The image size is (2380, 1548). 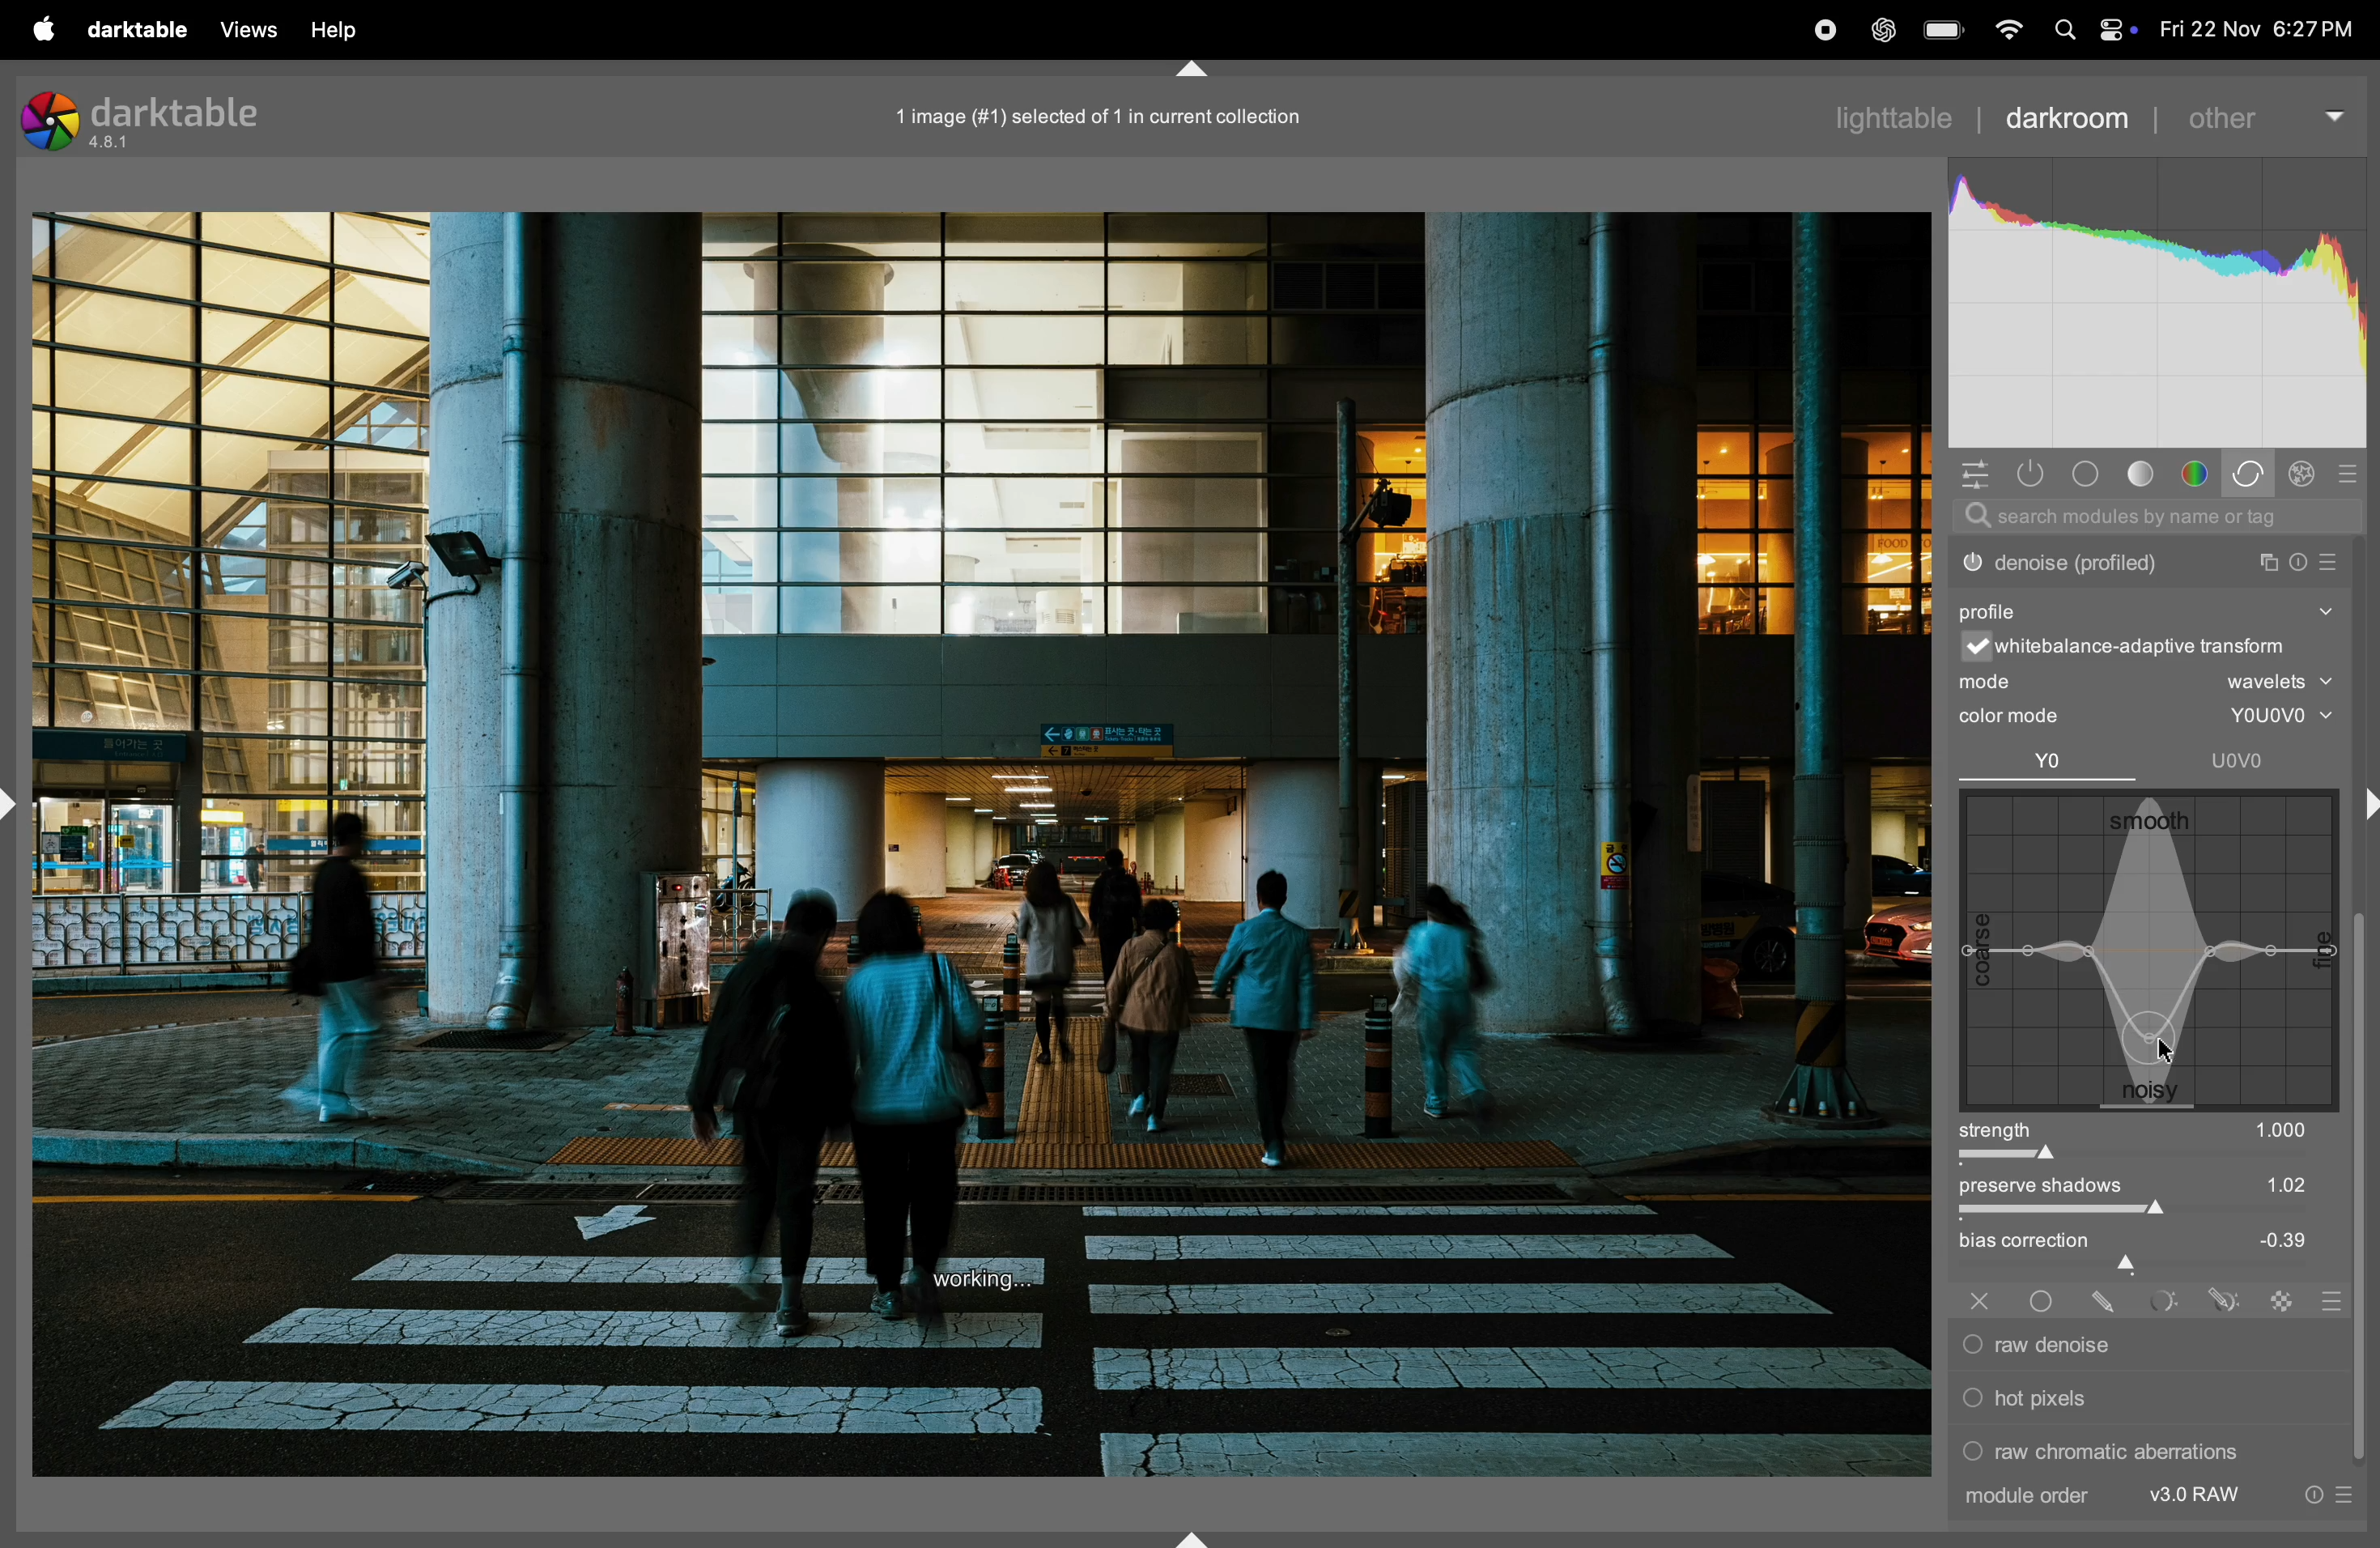 I want to click on wifi, so click(x=2007, y=31).